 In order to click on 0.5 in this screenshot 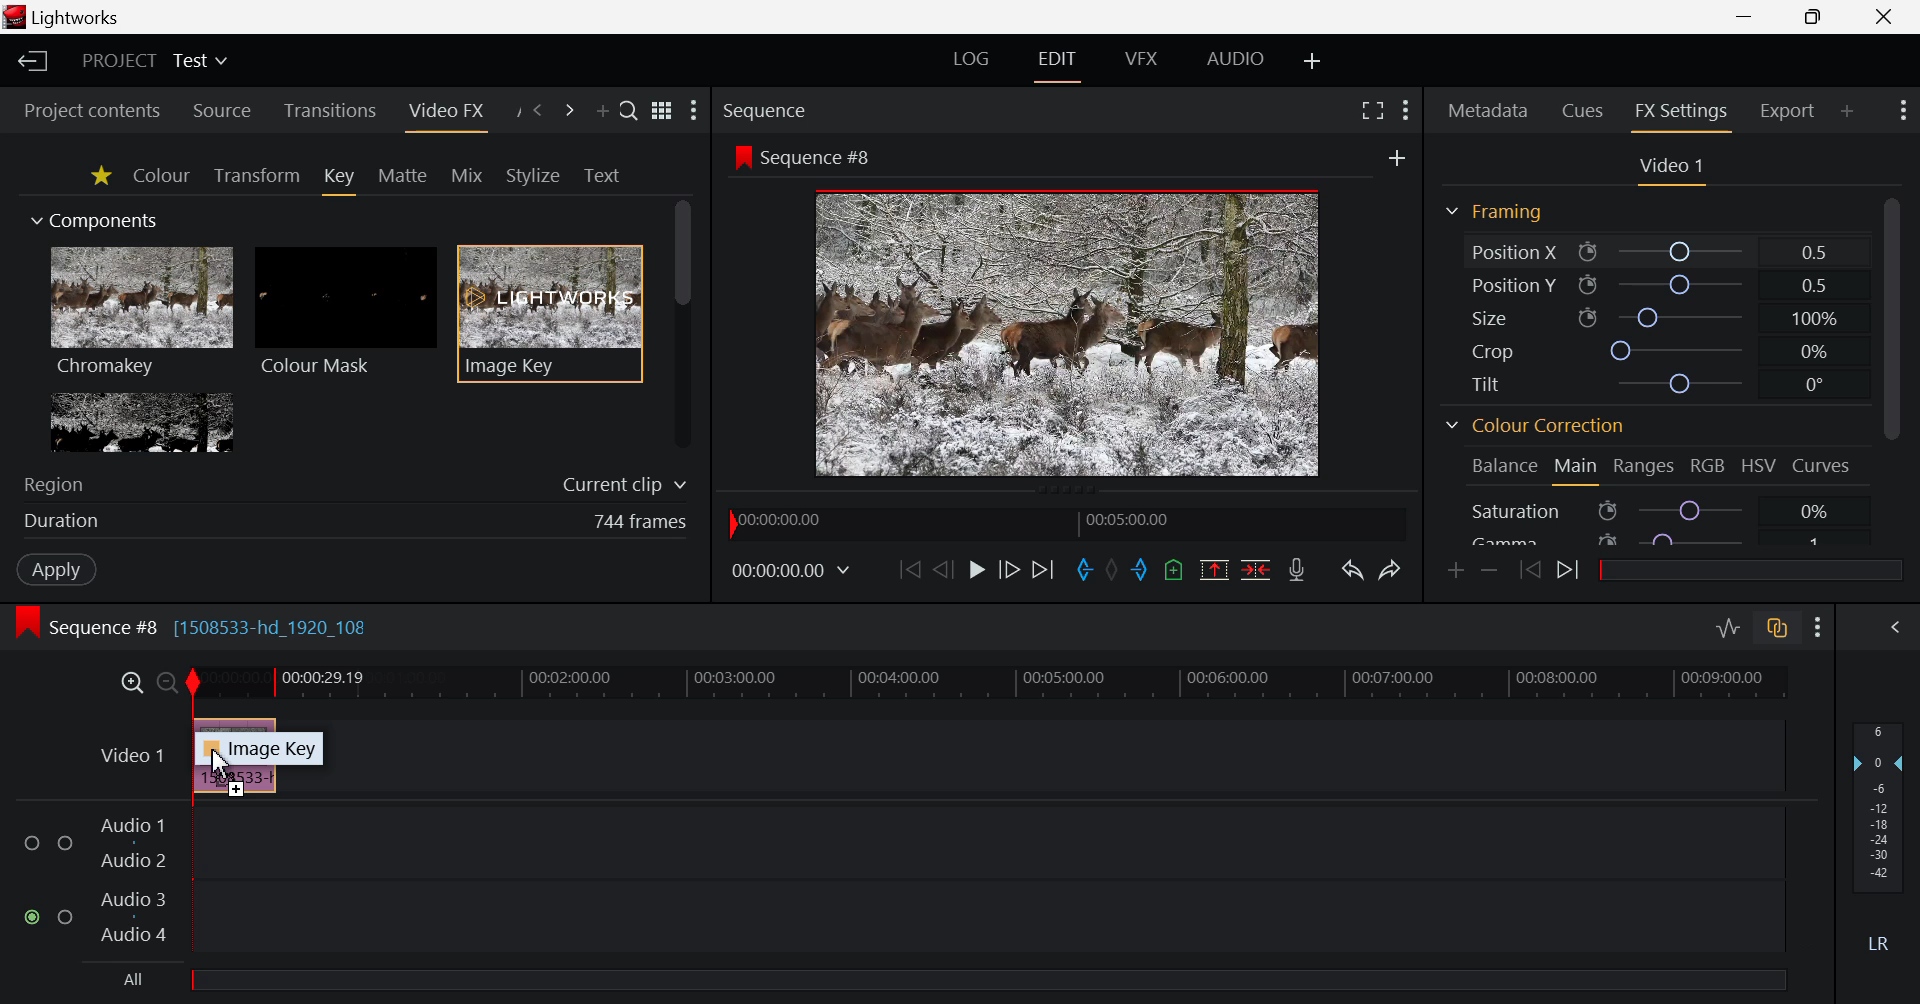, I will do `click(1814, 252)`.